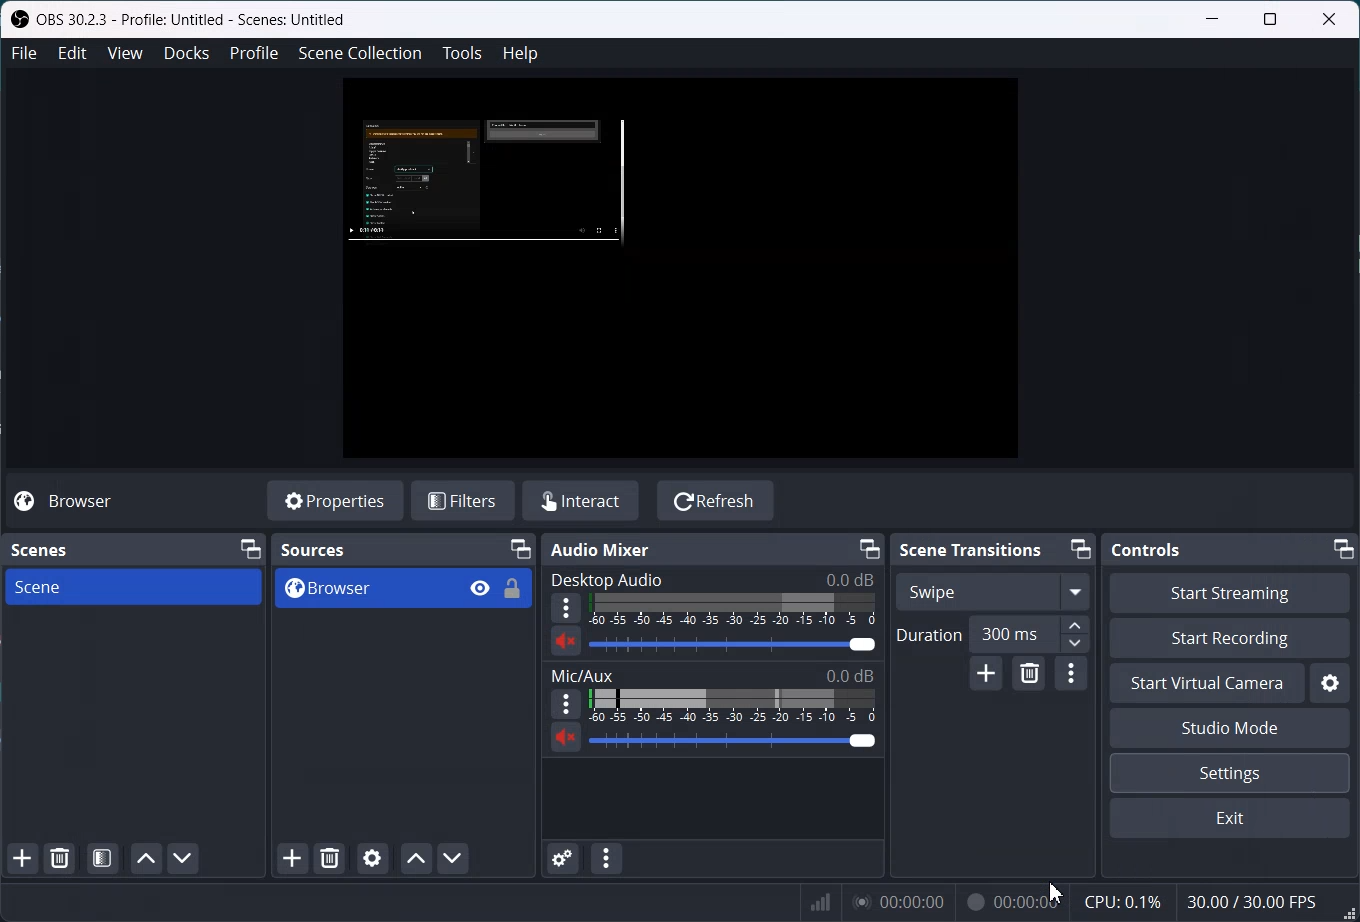 This screenshot has height=922, width=1360. Describe the element at coordinates (971, 551) in the screenshot. I see `Scene Transitions` at that location.